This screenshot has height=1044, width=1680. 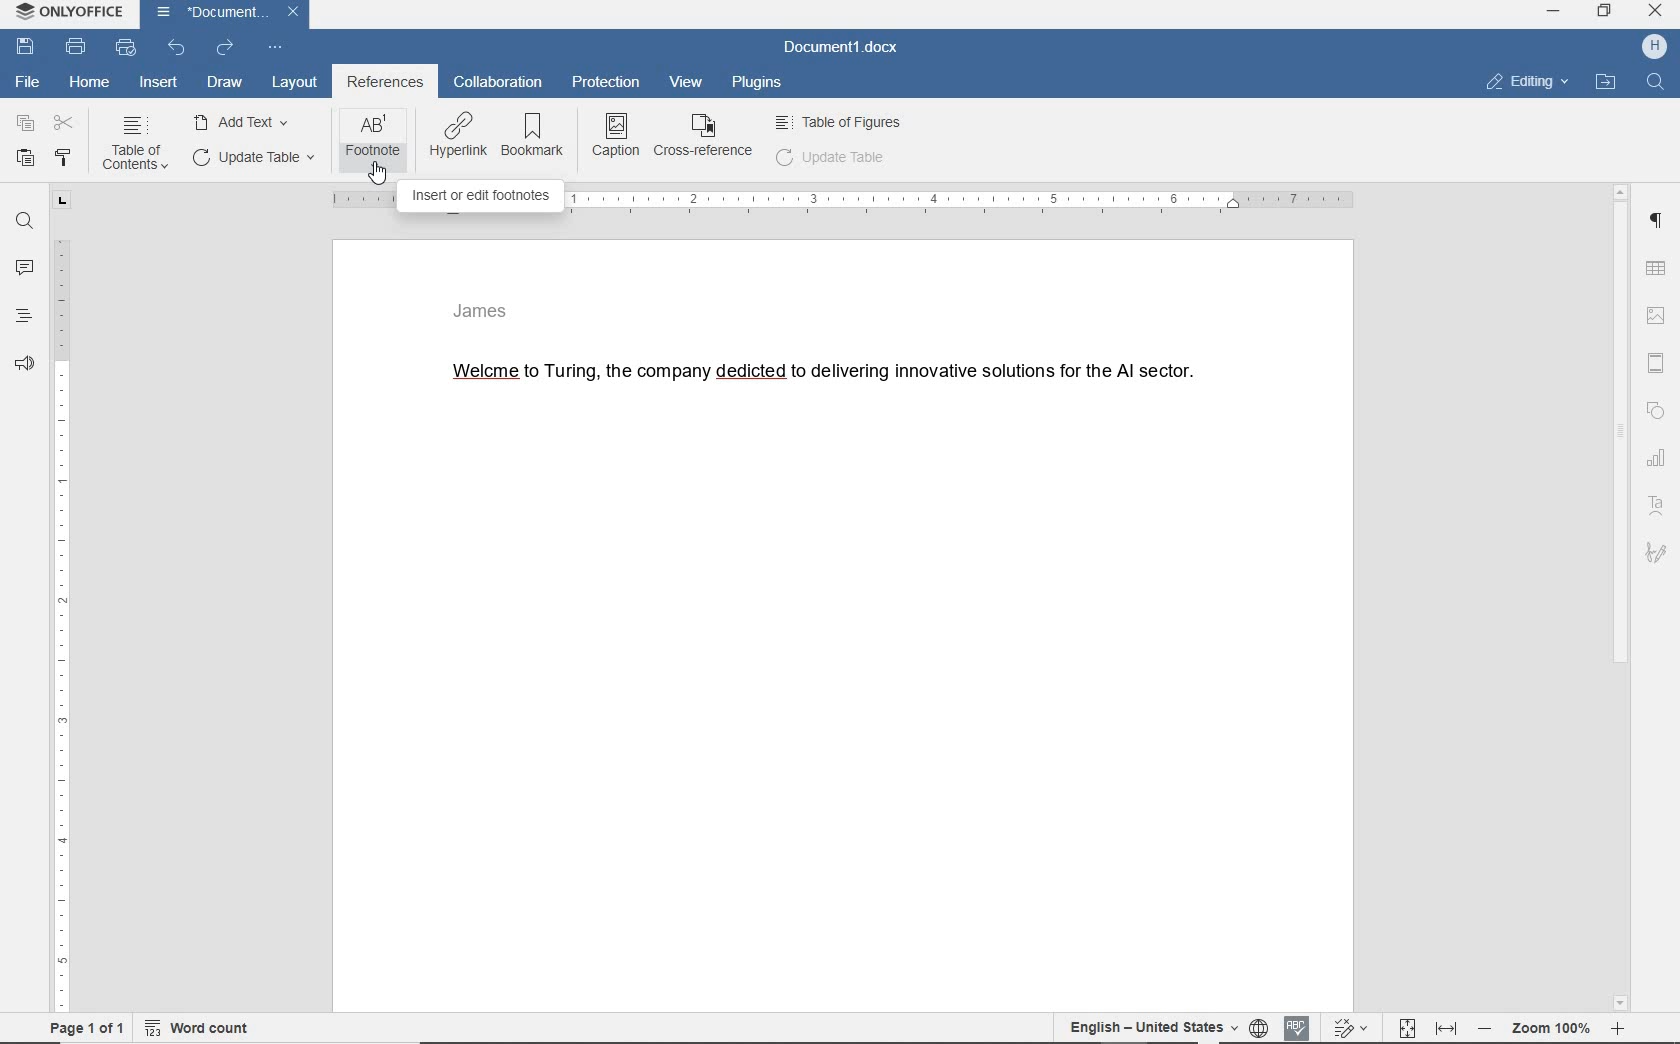 I want to click on protection, so click(x=608, y=84).